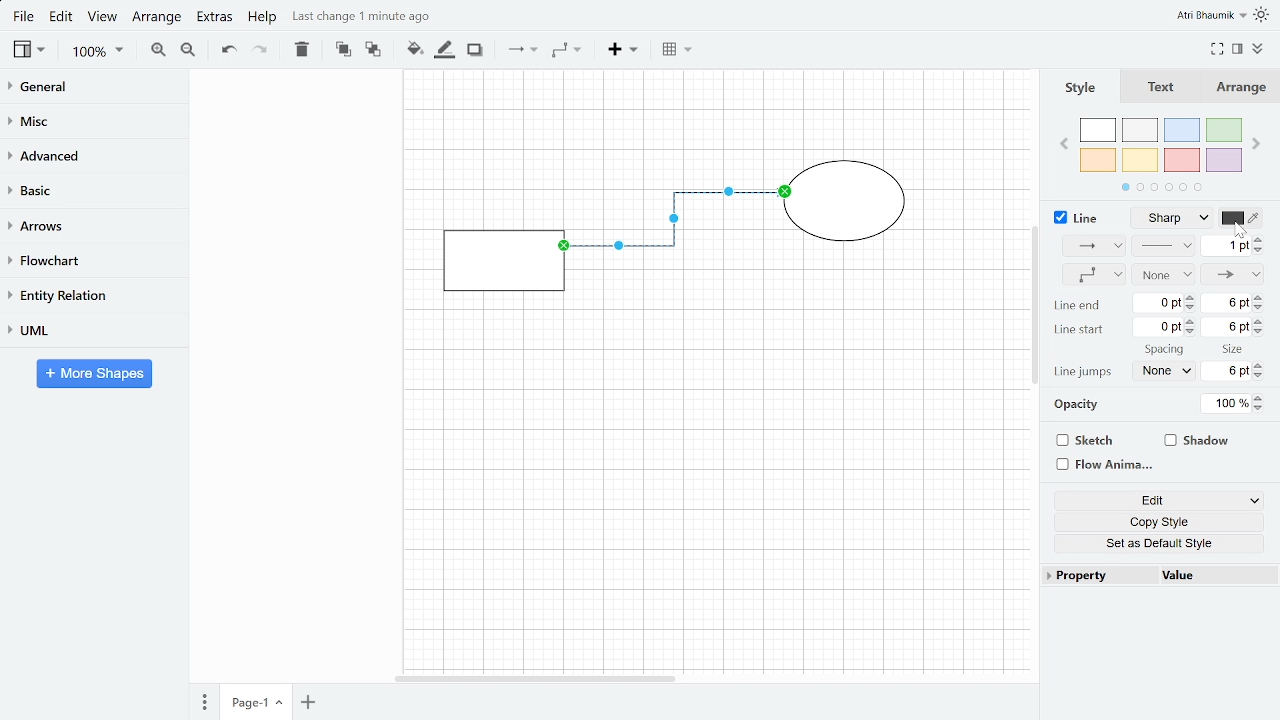 The image size is (1280, 720). What do you see at coordinates (443, 51) in the screenshot?
I see `Fill line` at bounding box center [443, 51].